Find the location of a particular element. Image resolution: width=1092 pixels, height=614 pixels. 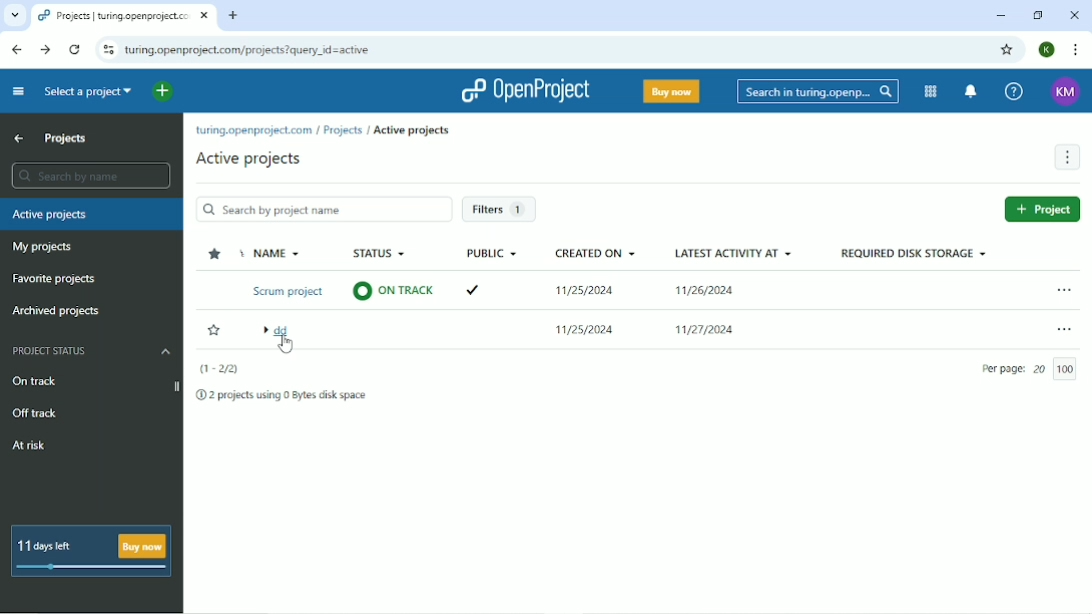

Latest activity at is located at coordinates (733, 254).